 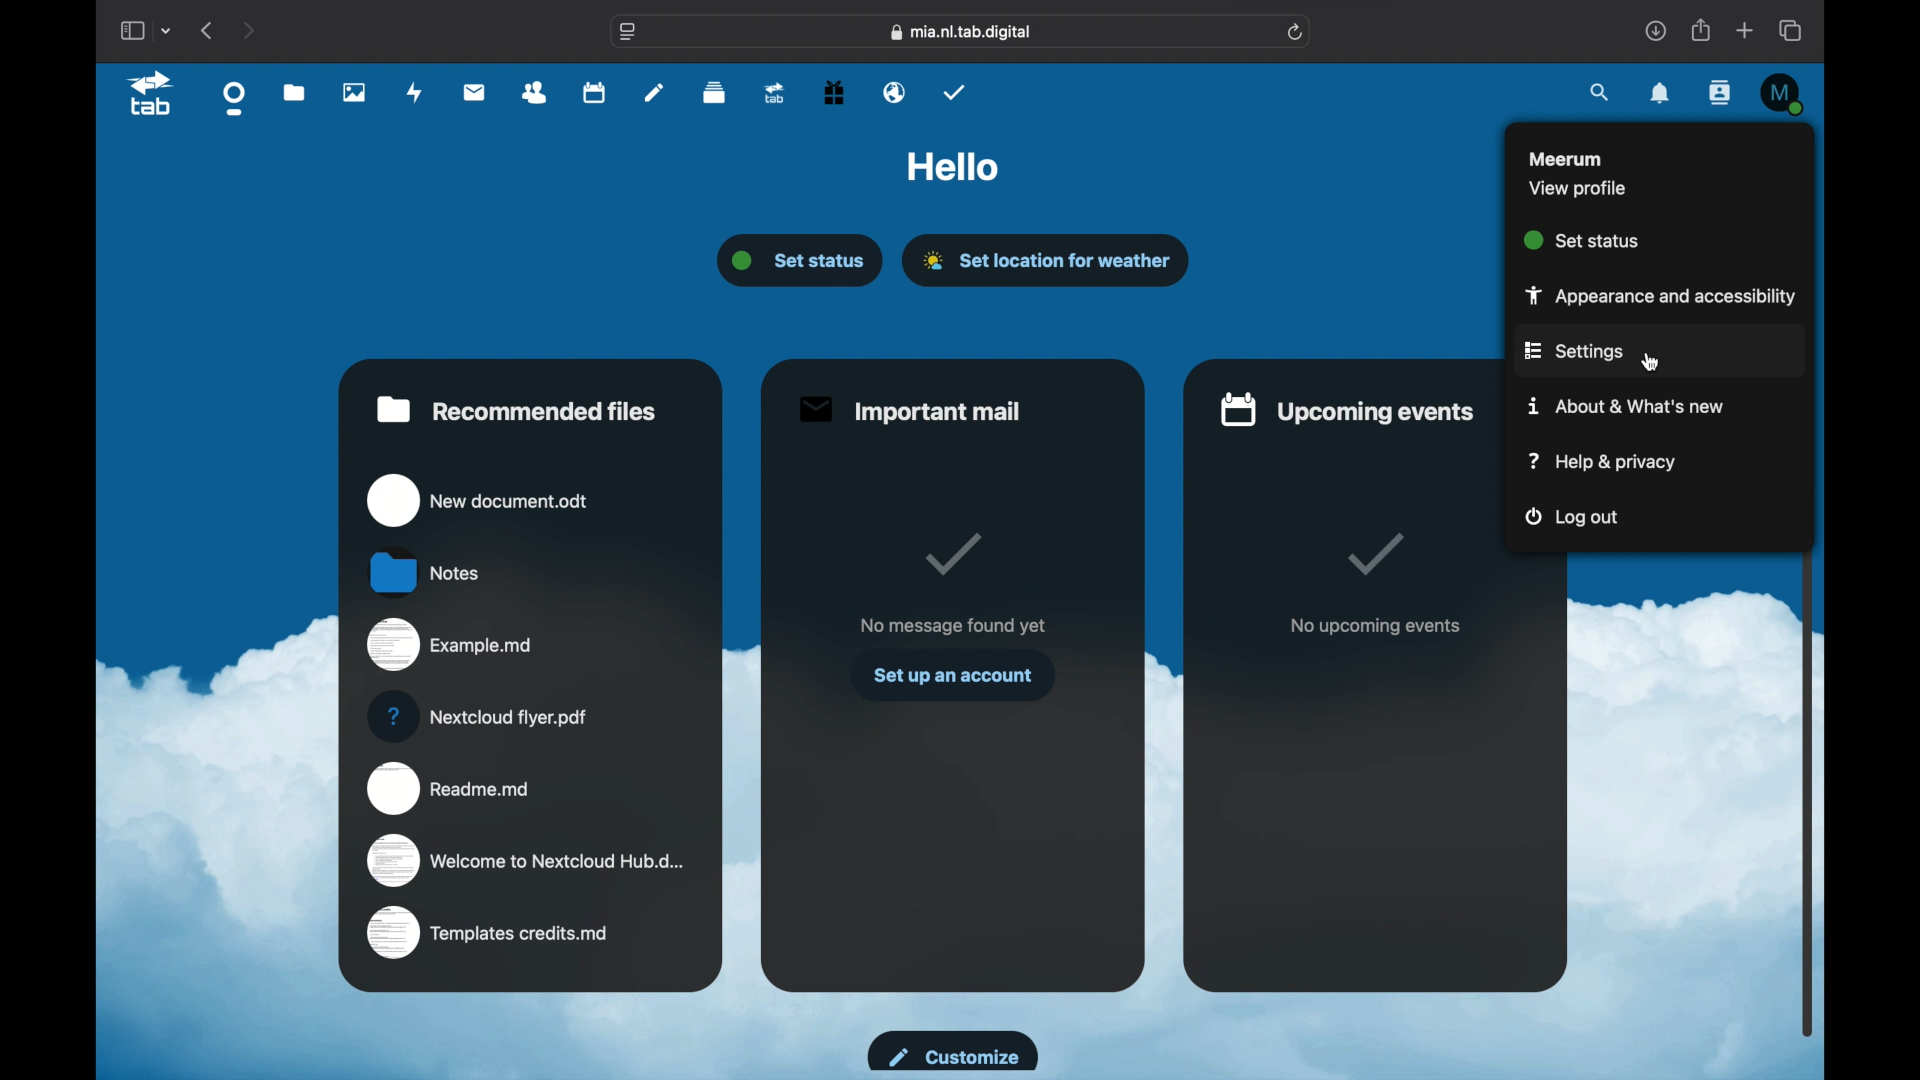 What do you see at coordinates (248, 30) in the screenshot?
I see `next` at bounding box center [248, 30].